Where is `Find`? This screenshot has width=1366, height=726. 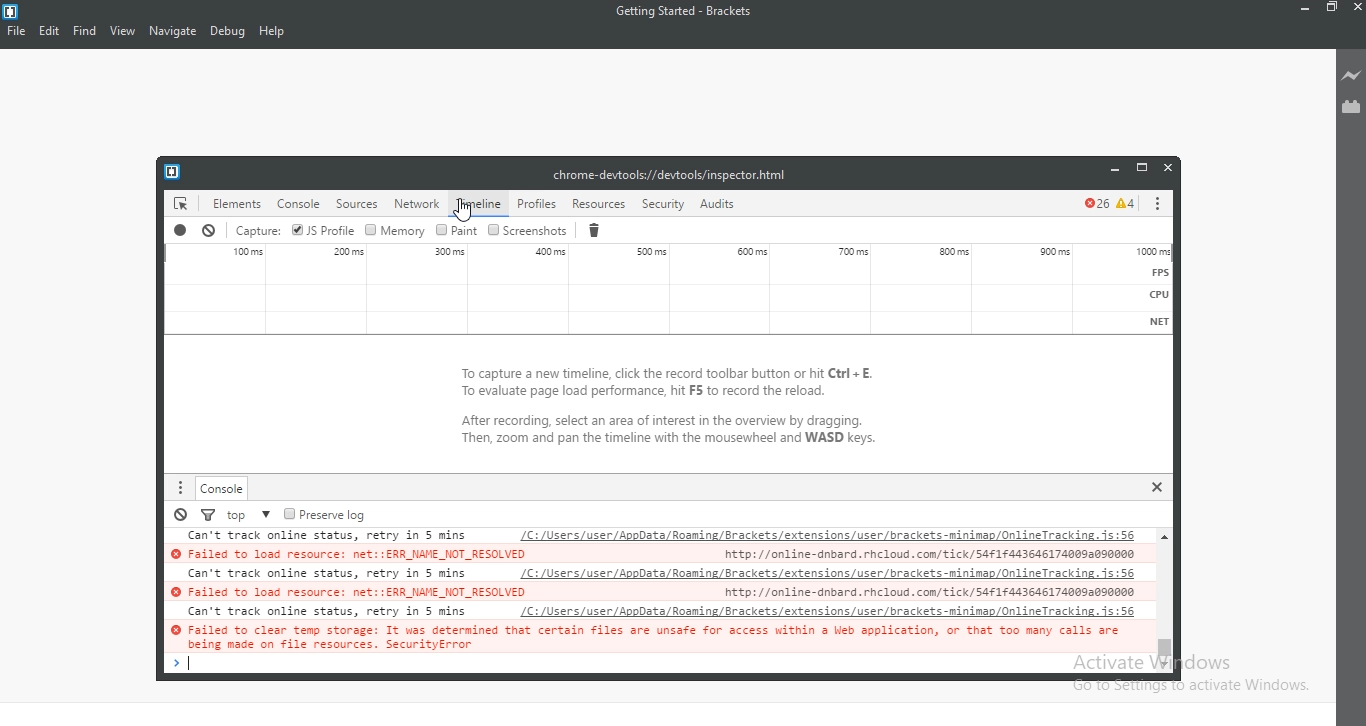 Find is located at coordinates (86, 31).